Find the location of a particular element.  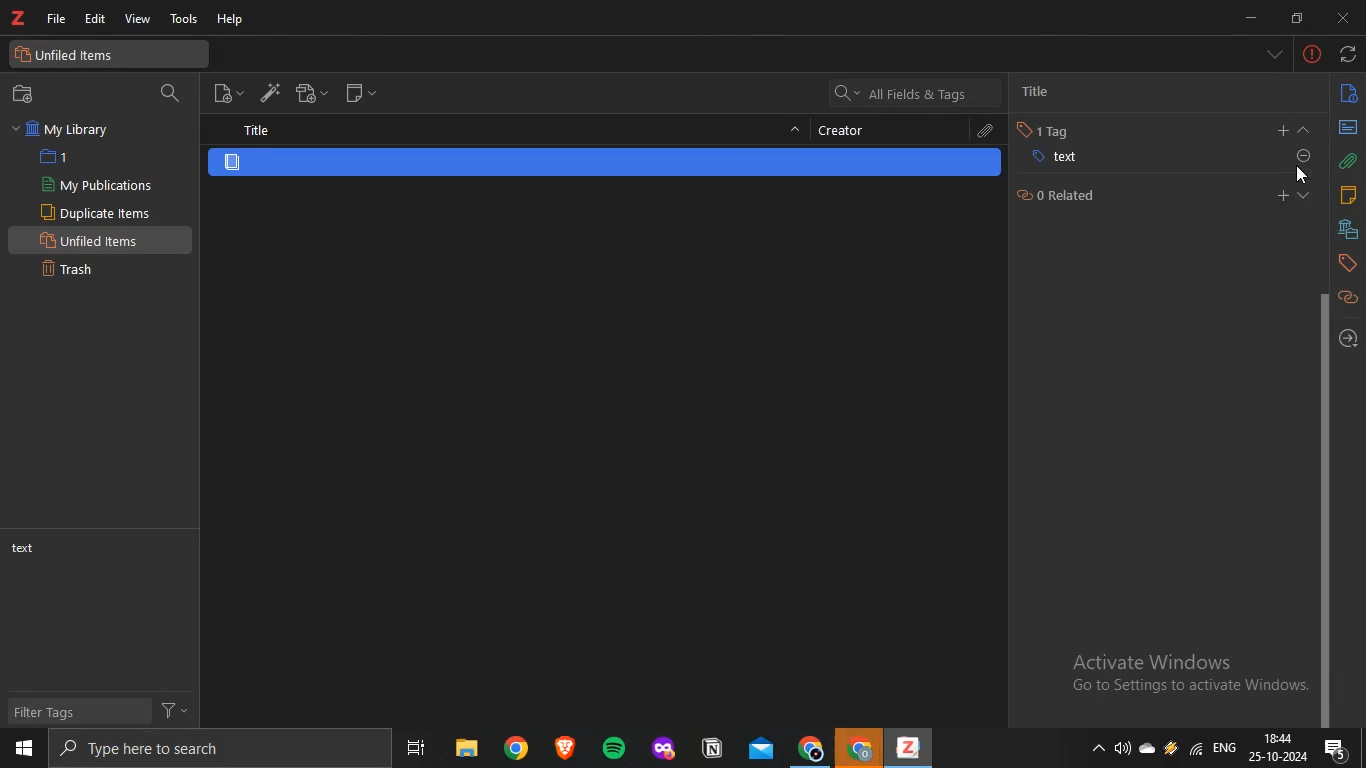

chrome is located at coordinates (514, 748).